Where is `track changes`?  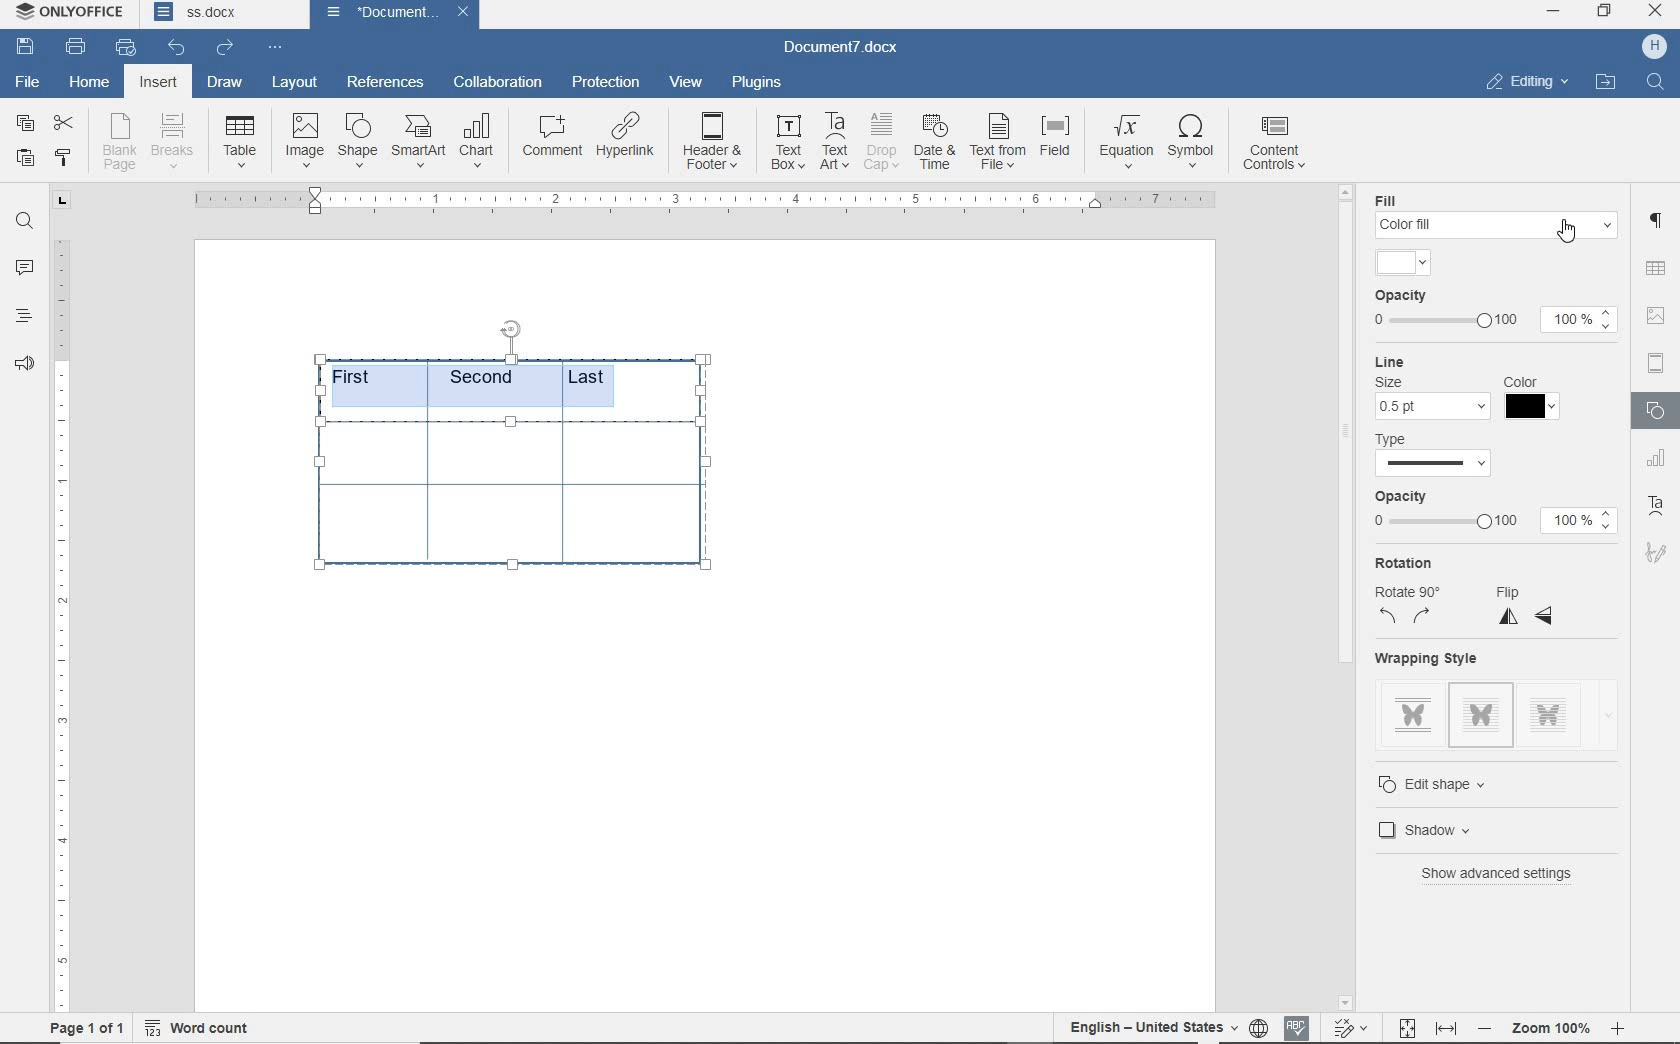 track changes is located at coordinates (1353, 1026).